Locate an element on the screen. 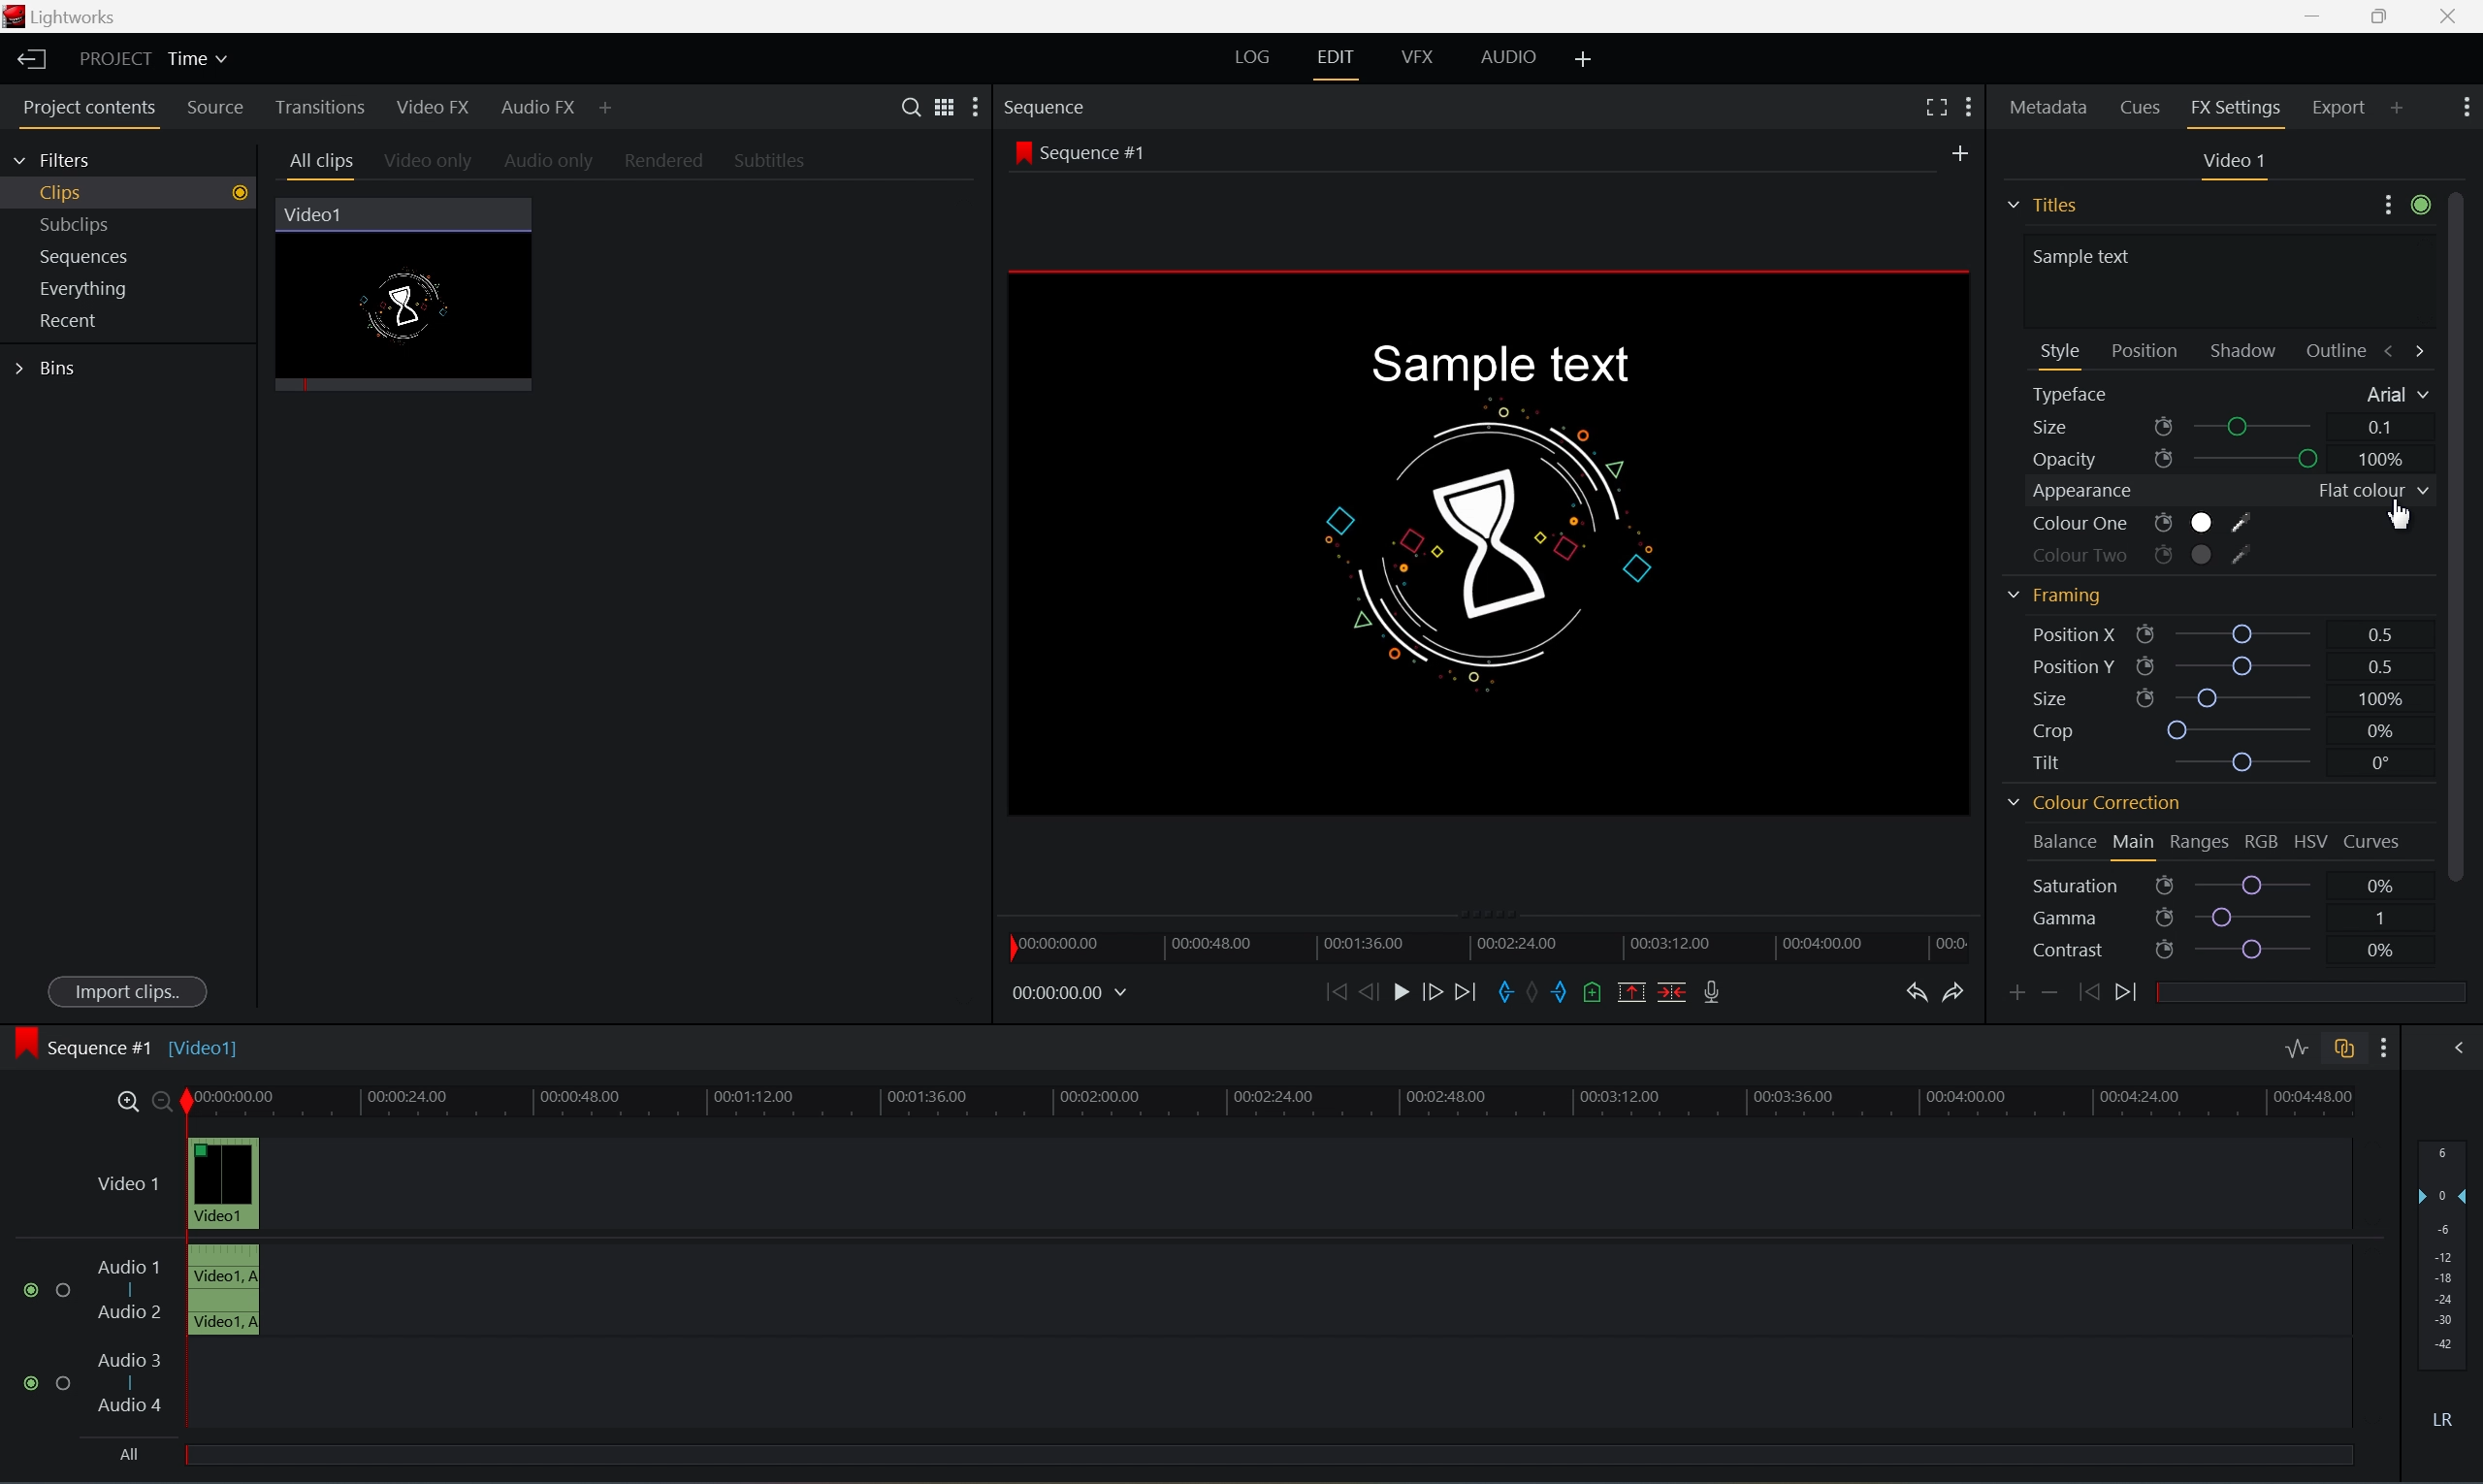 This screenshot has height=1484, width=2483. ranges is located at coordinates (2199, 842).